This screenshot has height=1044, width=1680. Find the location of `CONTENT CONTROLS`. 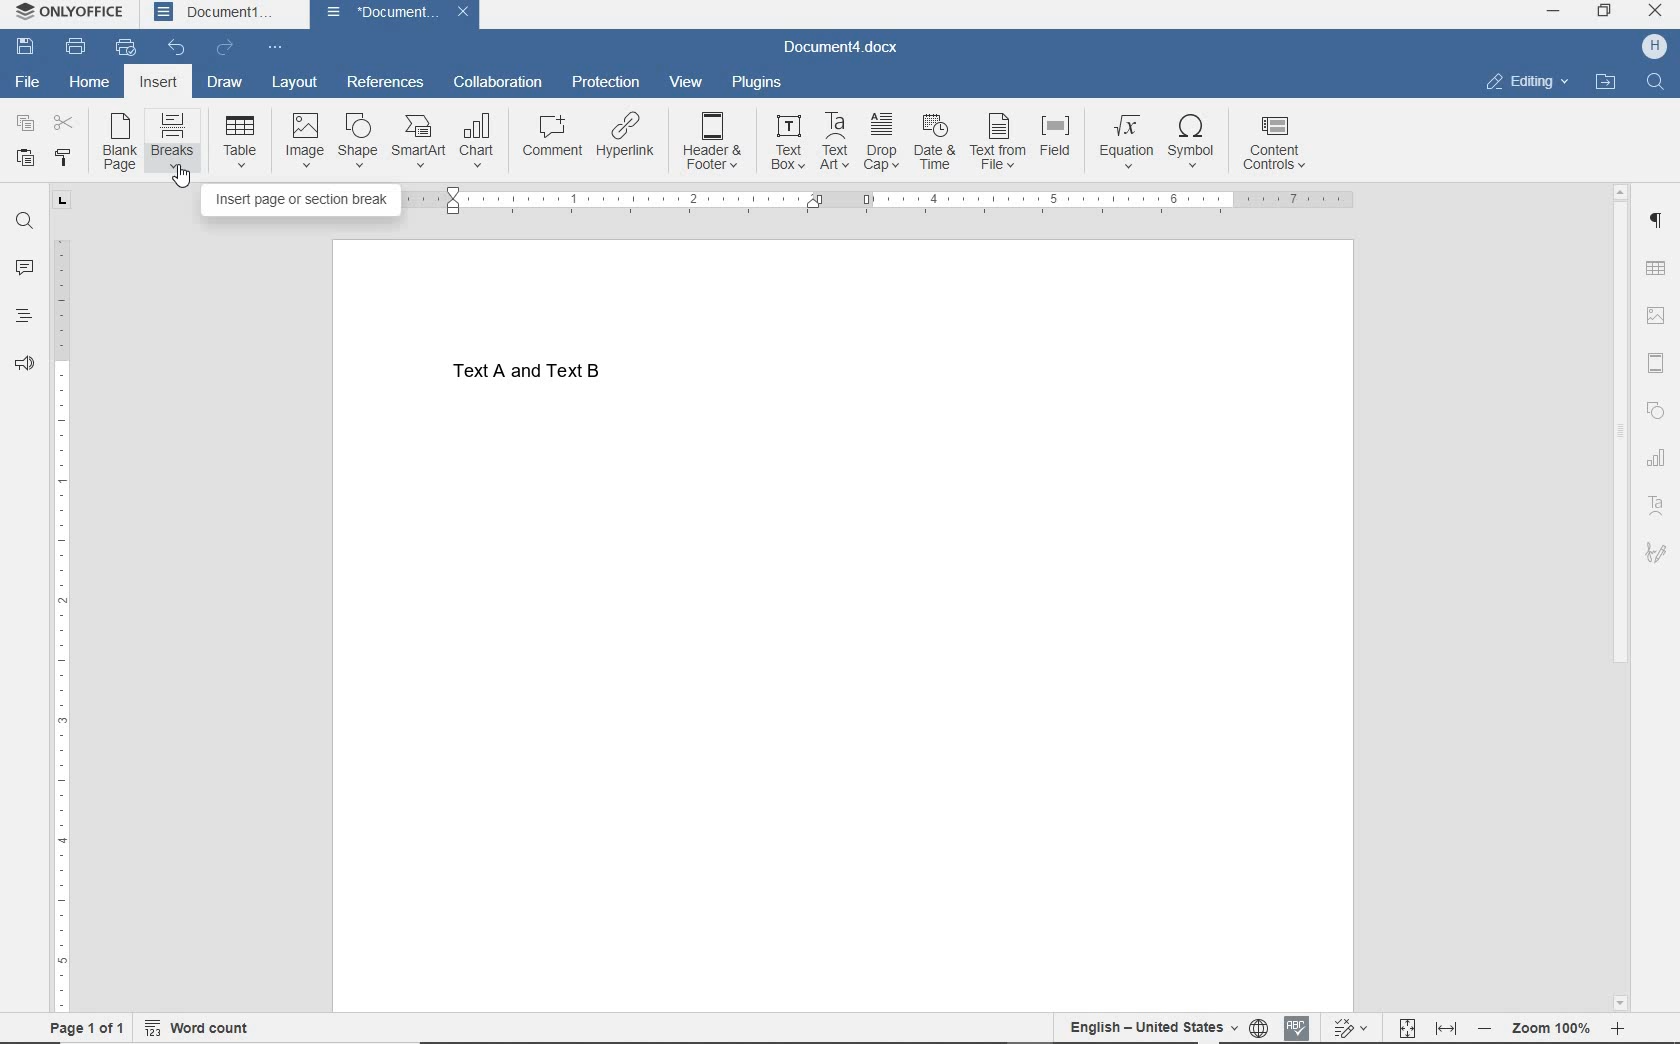

CONTENT CONTROLS is located at coordinates (1277, 141).